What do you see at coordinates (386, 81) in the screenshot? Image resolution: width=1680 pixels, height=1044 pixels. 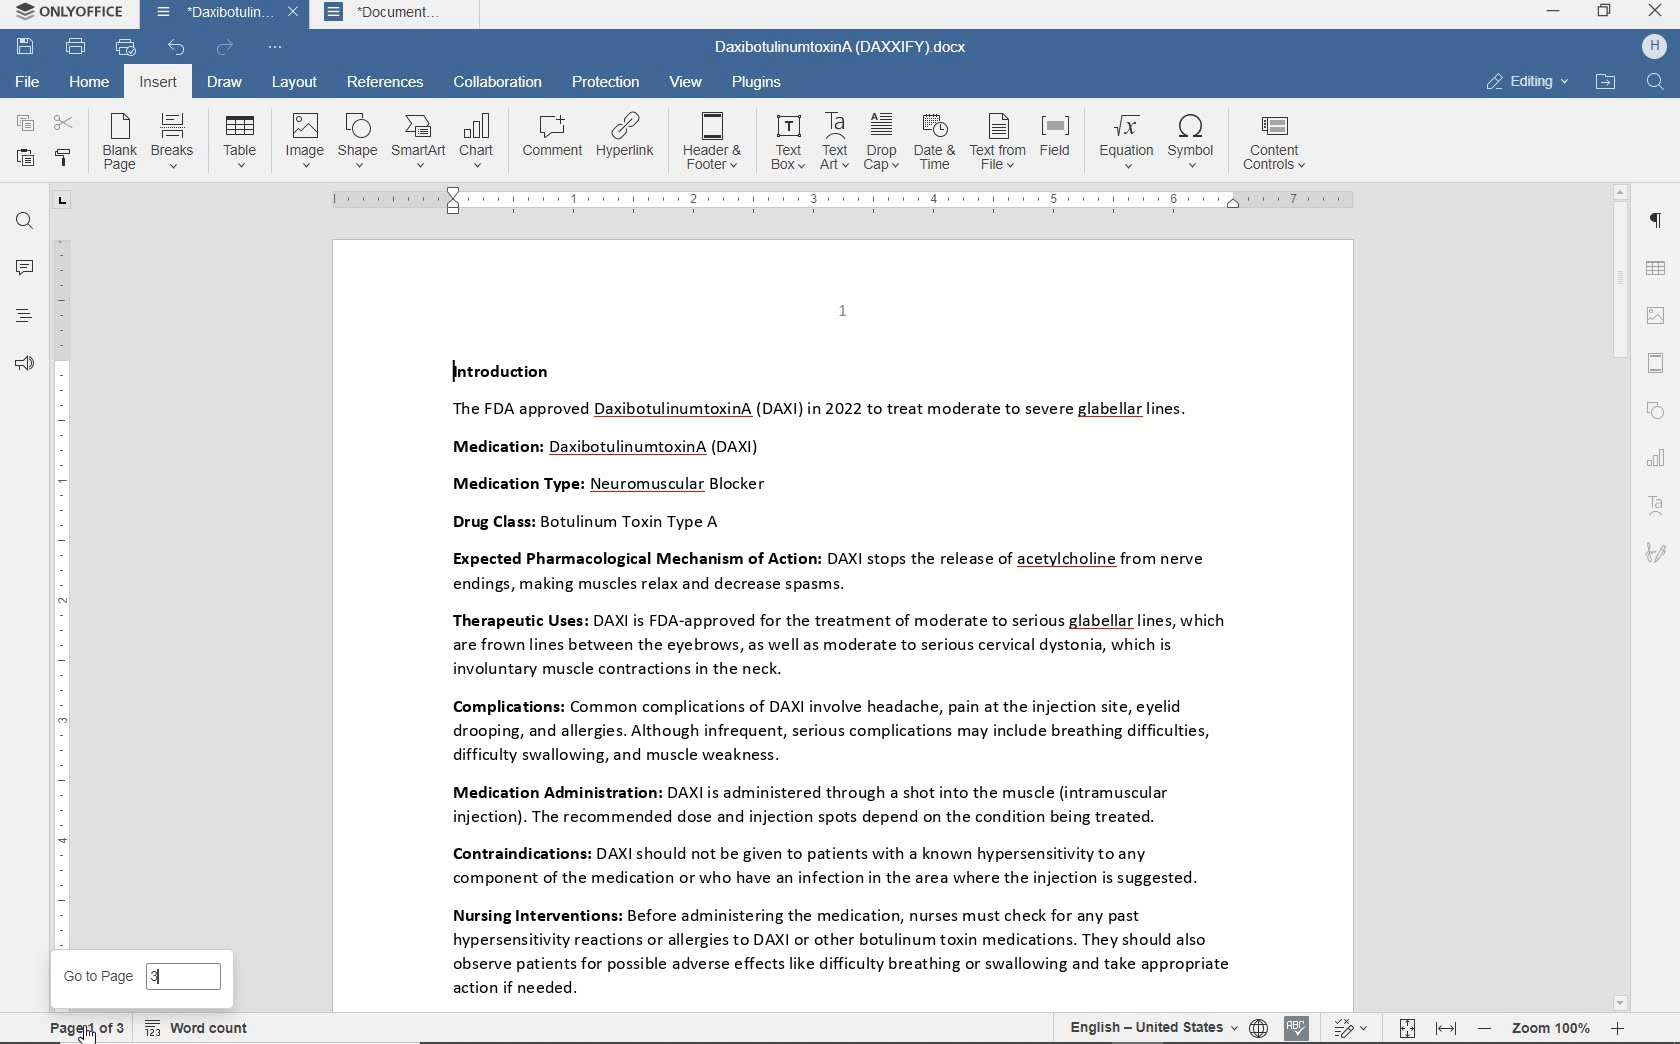 I see `references` at bounding box center [386, 81].